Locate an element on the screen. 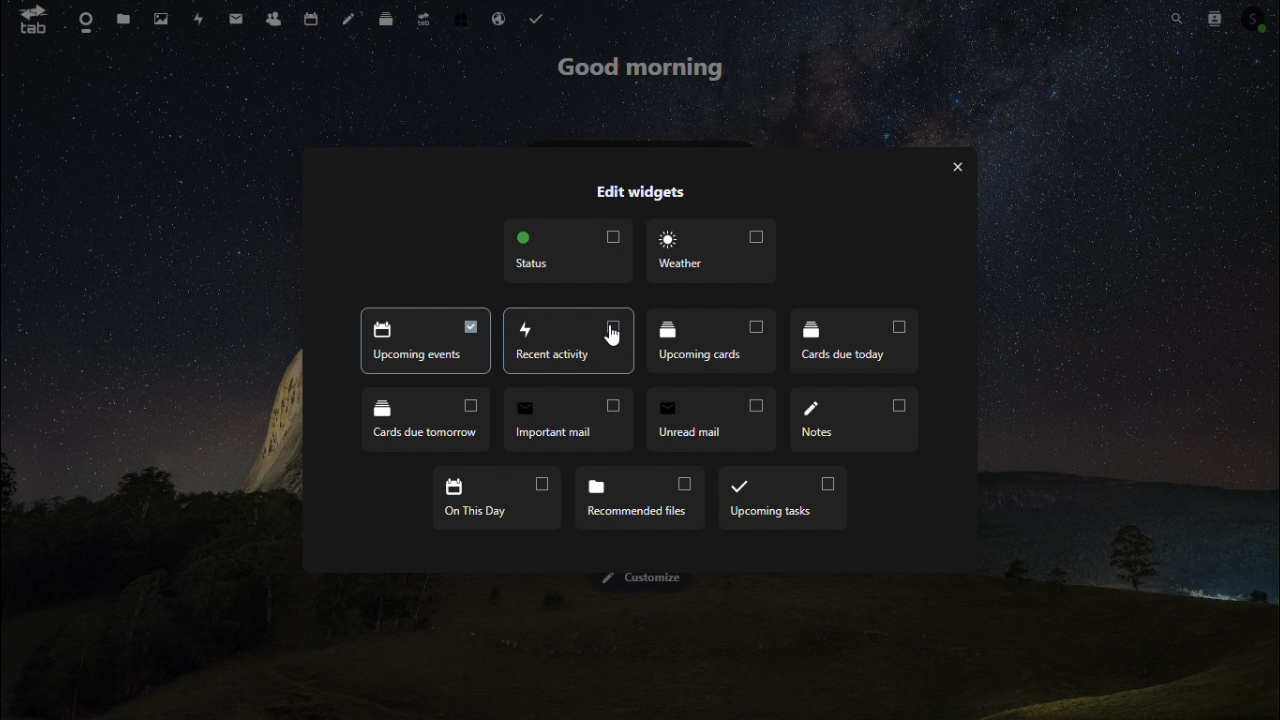 The height and width of the screenshot is (720, 1280). notes is located at coordinates (352, 16).